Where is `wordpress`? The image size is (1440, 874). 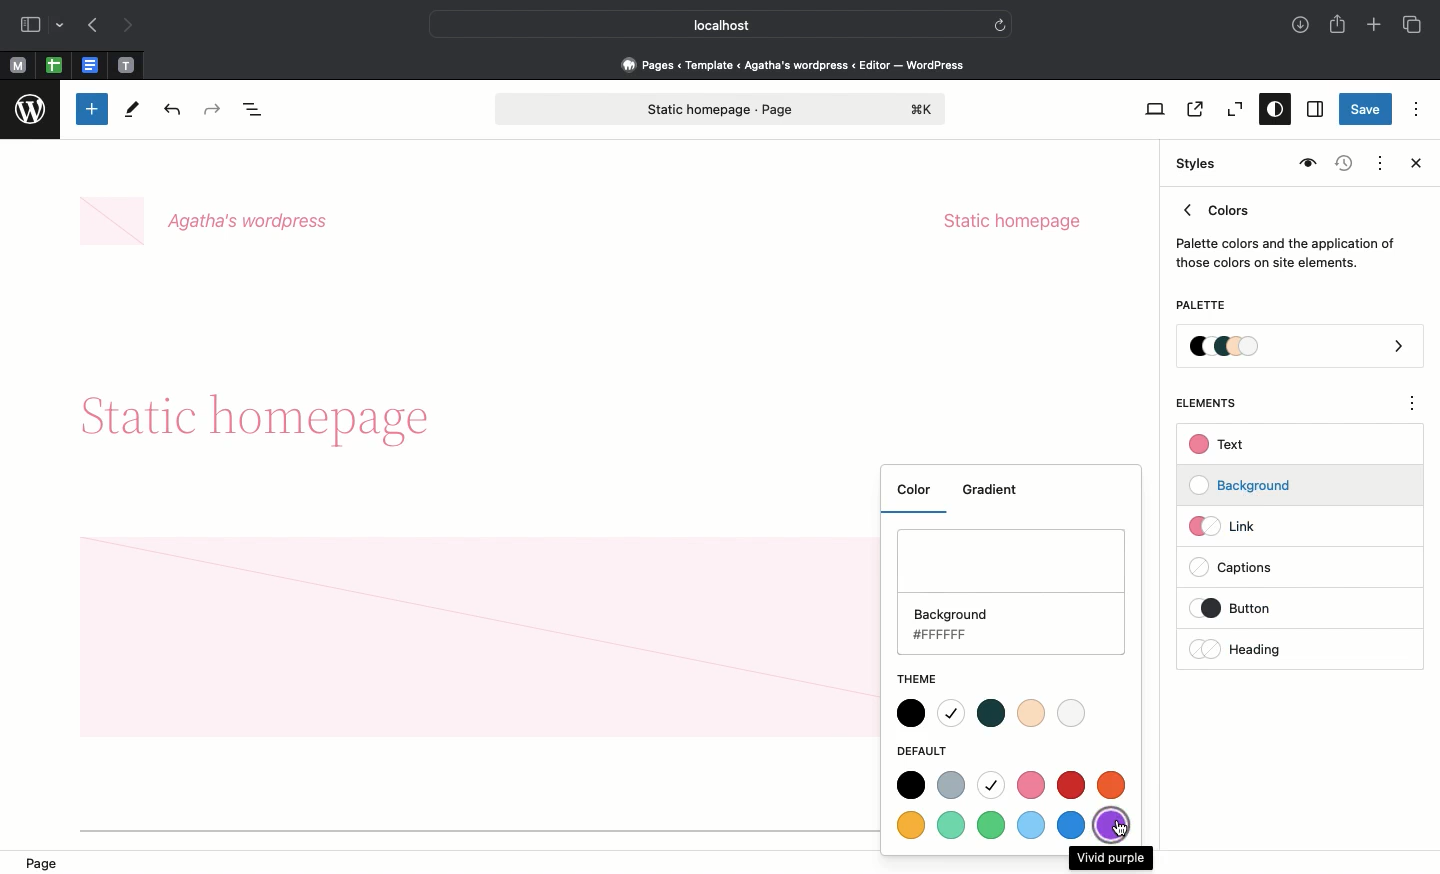
wordpress is located at coordinates (31, 110).